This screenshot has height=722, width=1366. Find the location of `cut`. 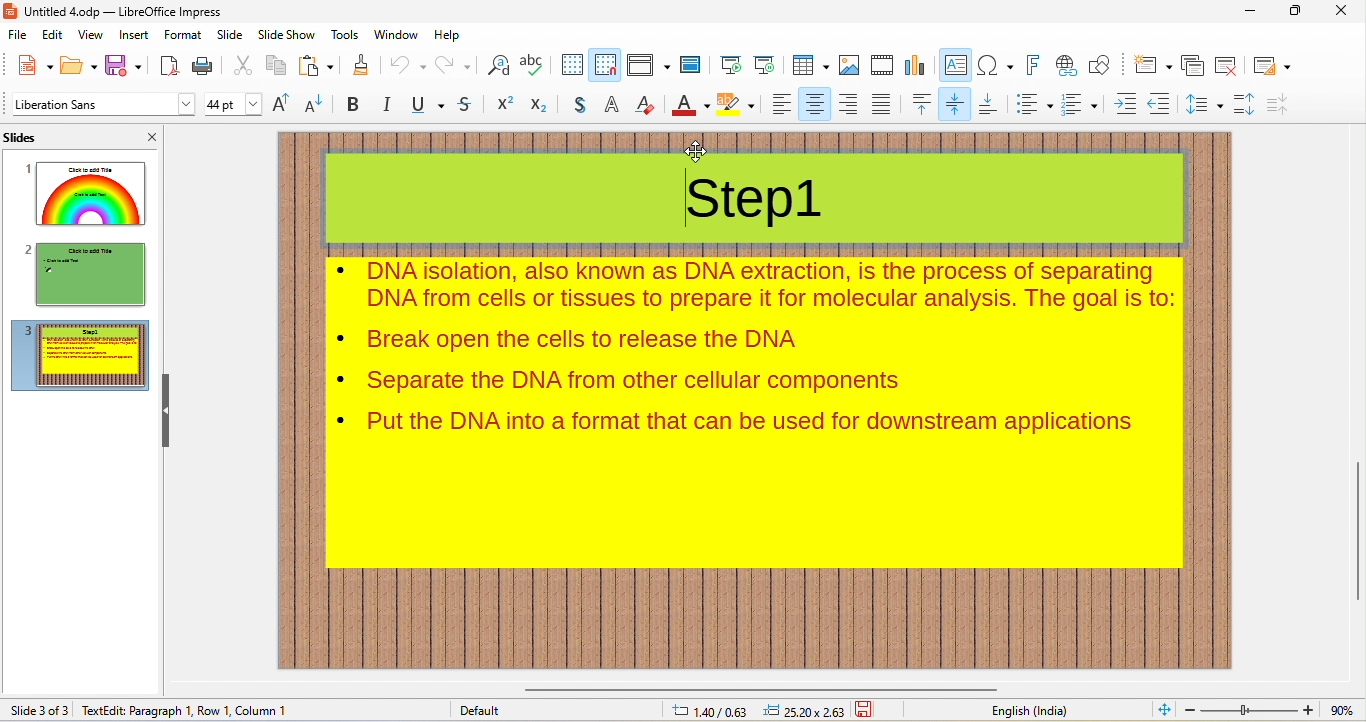

cut is located at coordinates (244, 65).